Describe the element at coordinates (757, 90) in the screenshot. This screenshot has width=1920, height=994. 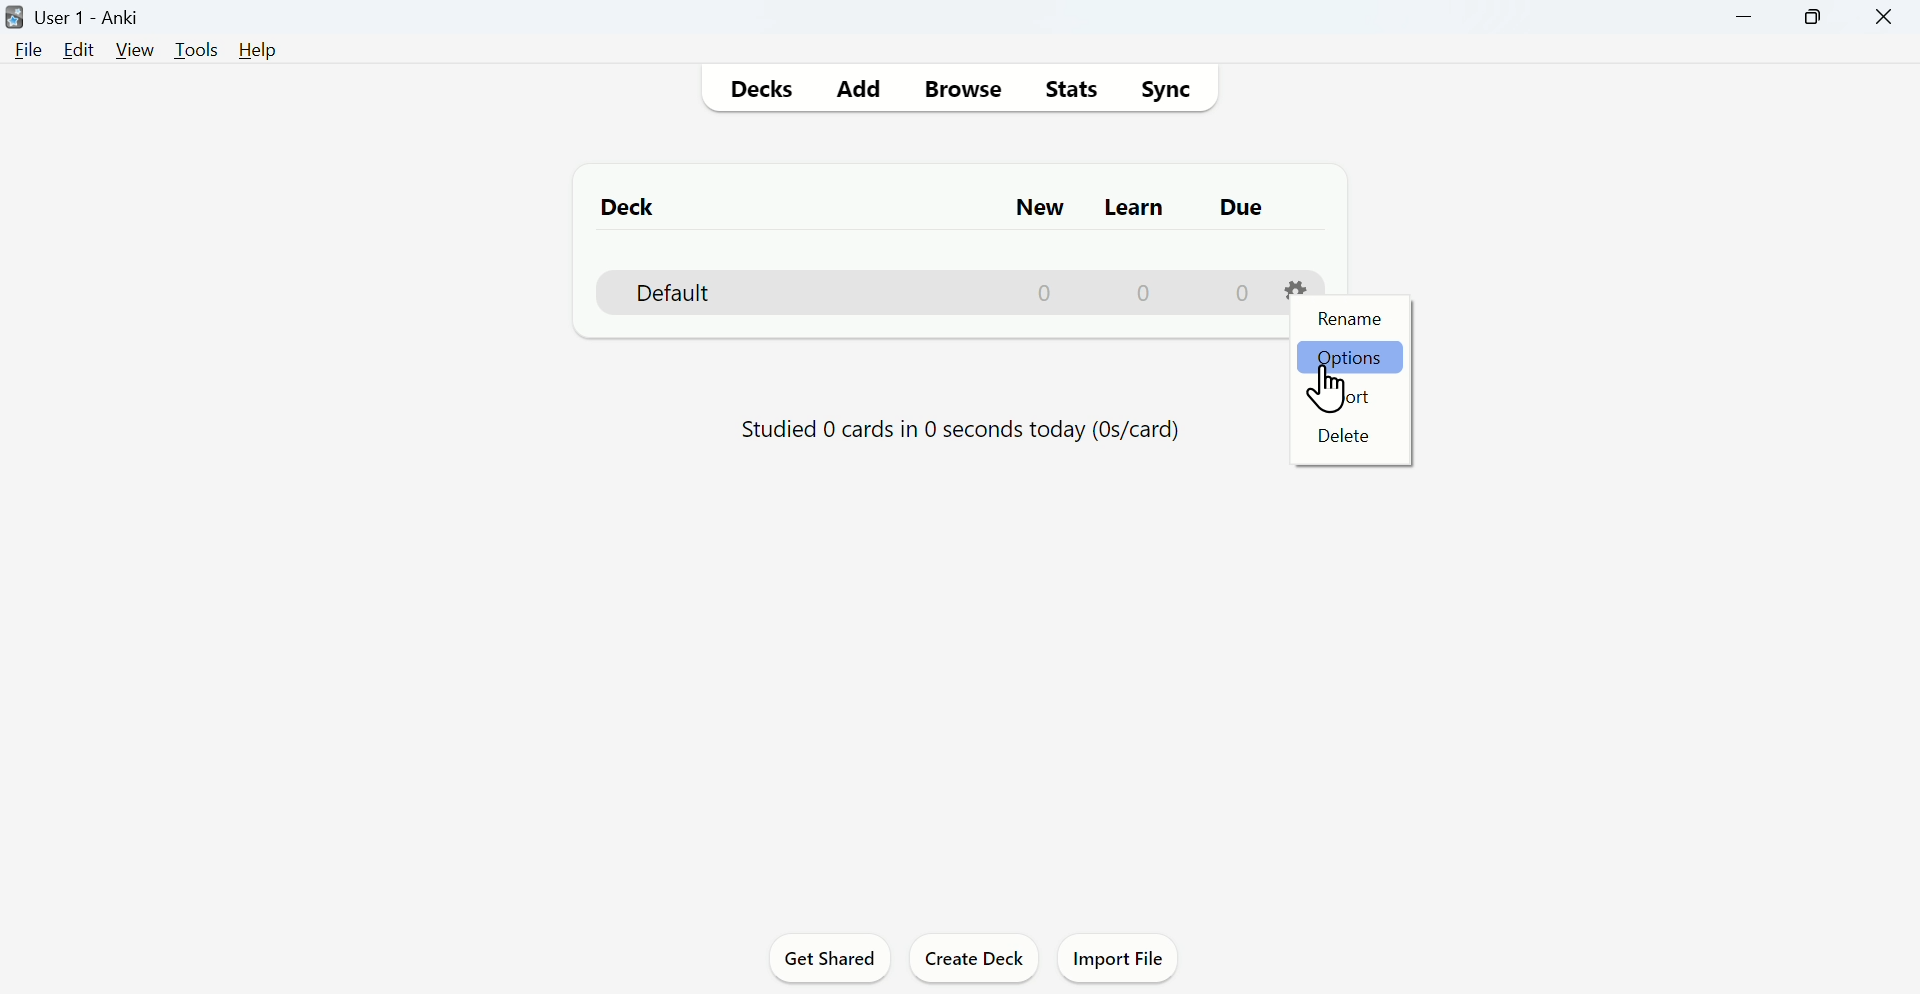
I see `Decks` at that location.